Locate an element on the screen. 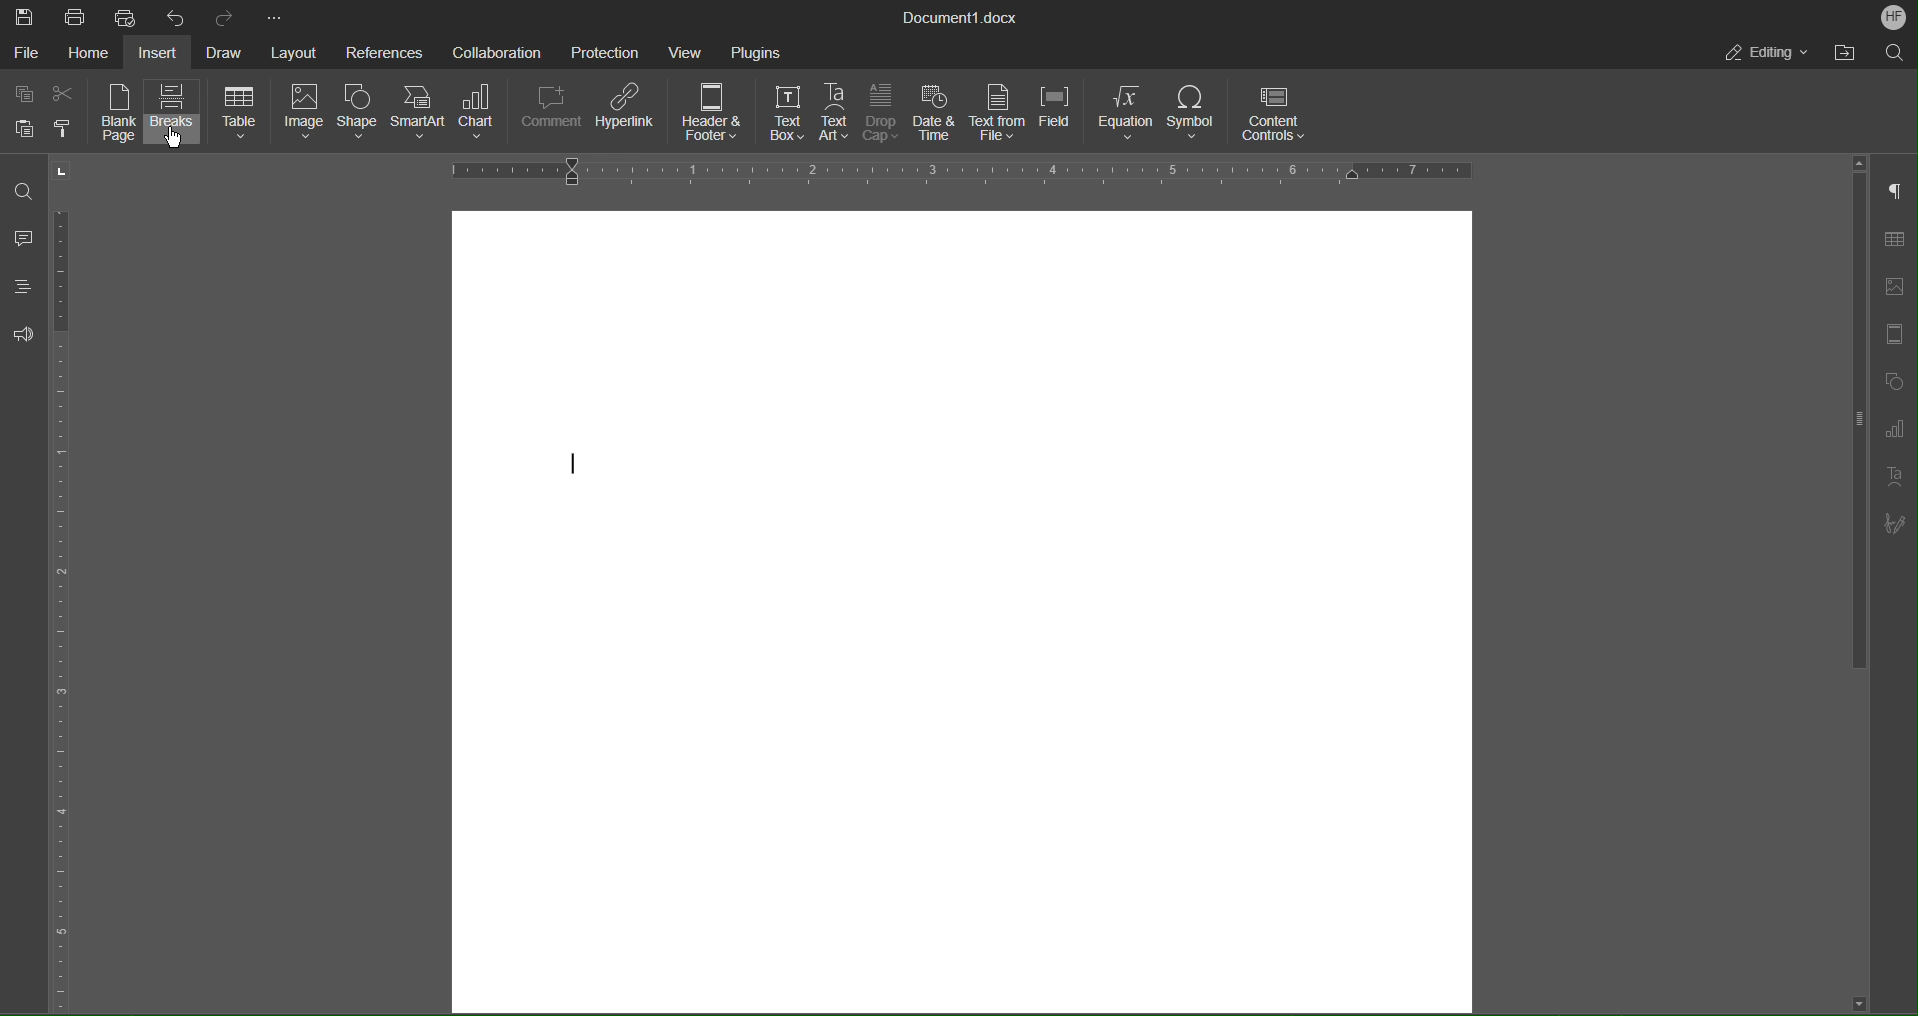 Image resolution: width=1918 pixels, height=1016 pixels. Insert is located at coordinates (159, 50).